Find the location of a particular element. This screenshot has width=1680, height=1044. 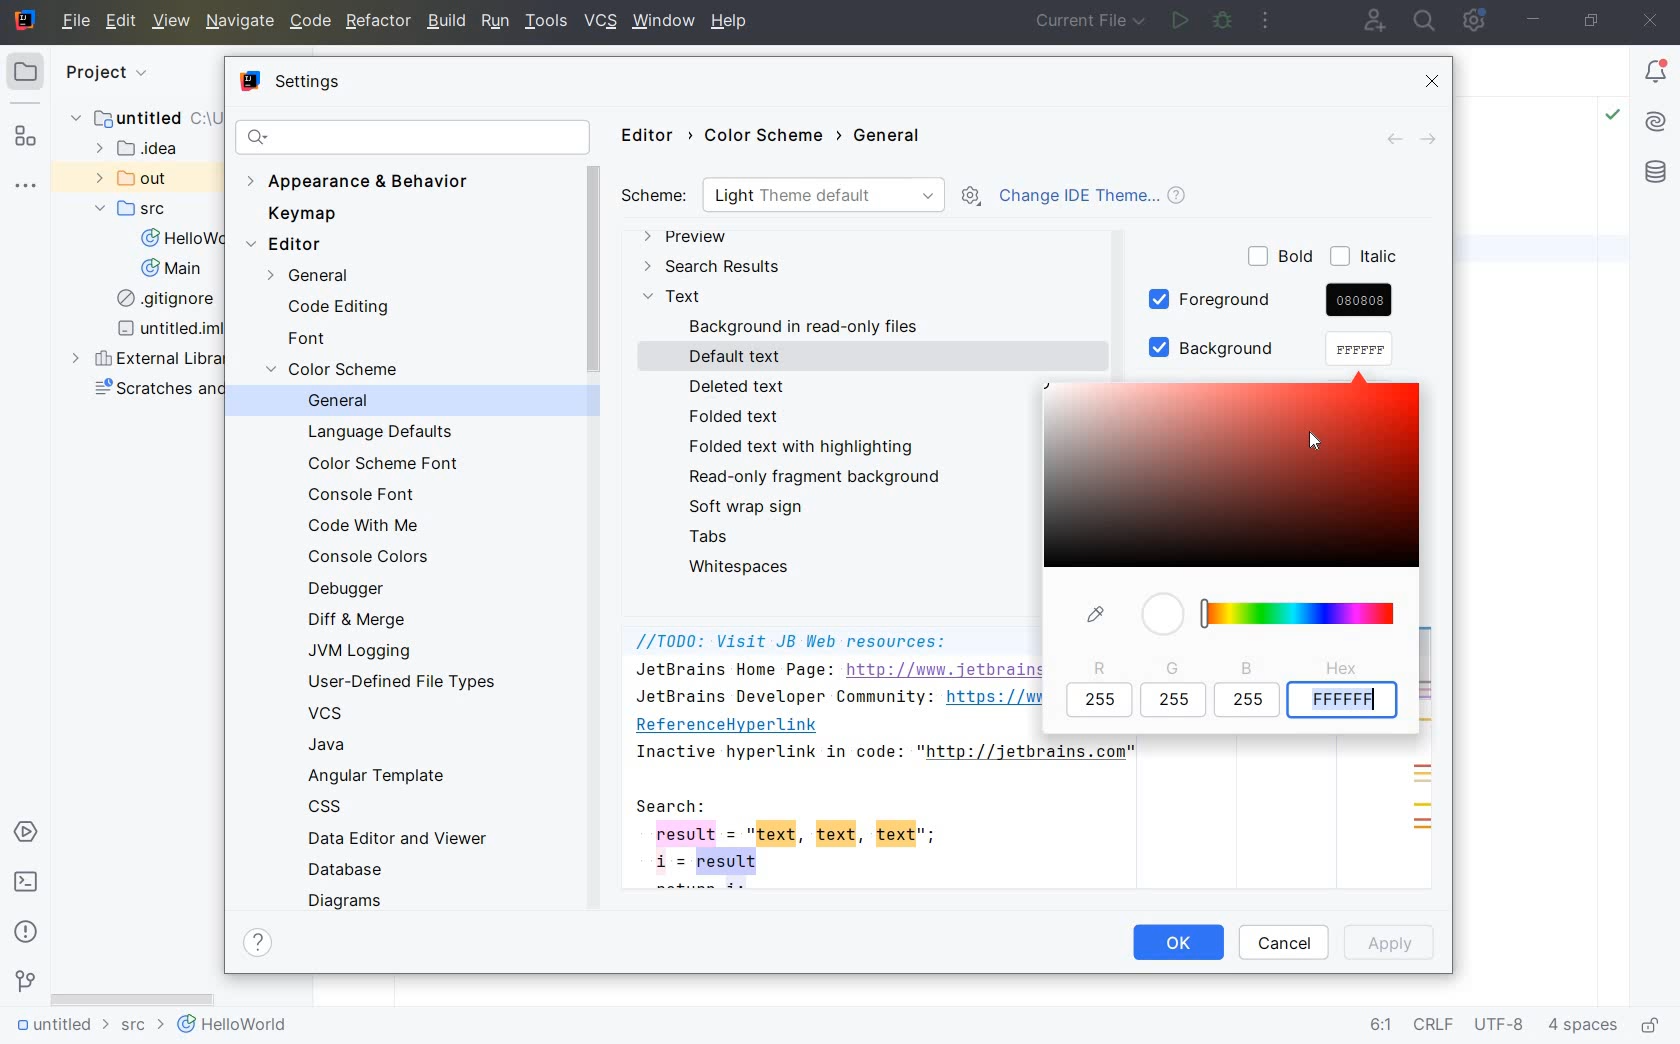

DATA EDITOR AND VIEWER is located at coordinates (394, 840).